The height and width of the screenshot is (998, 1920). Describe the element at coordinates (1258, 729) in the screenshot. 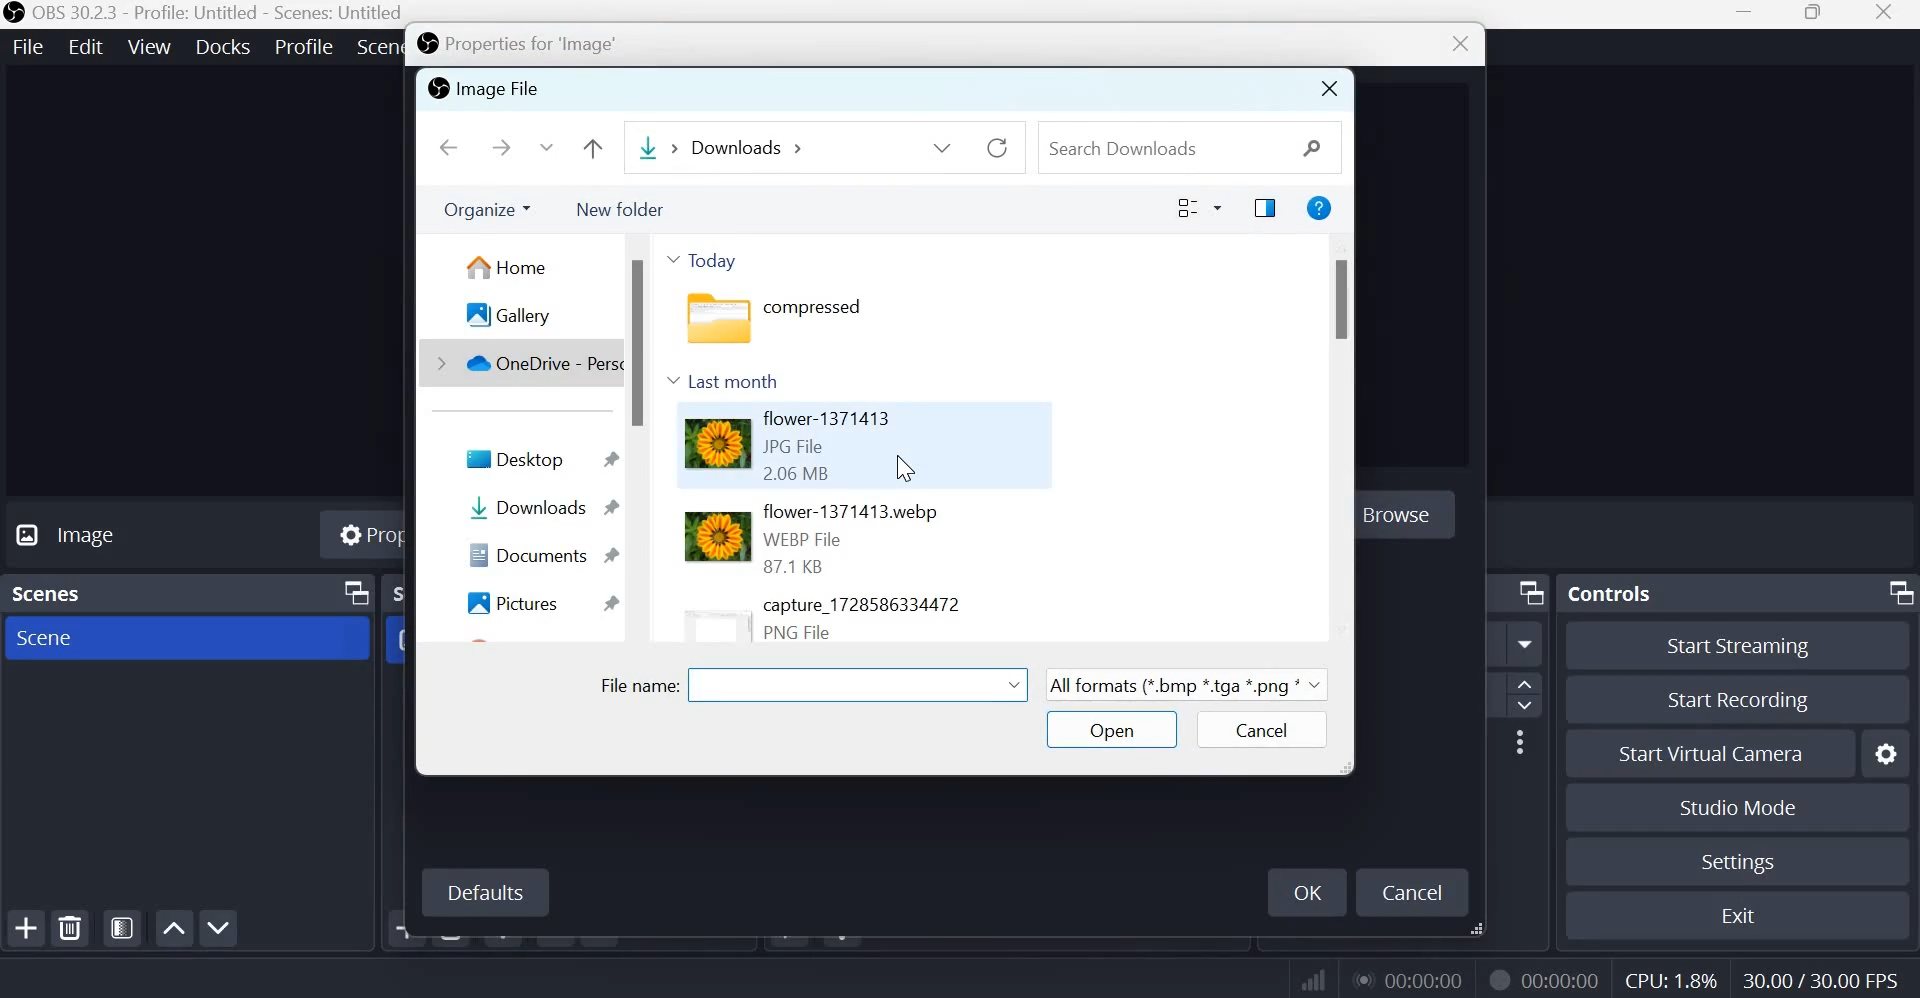

I see `cancel` at that location.